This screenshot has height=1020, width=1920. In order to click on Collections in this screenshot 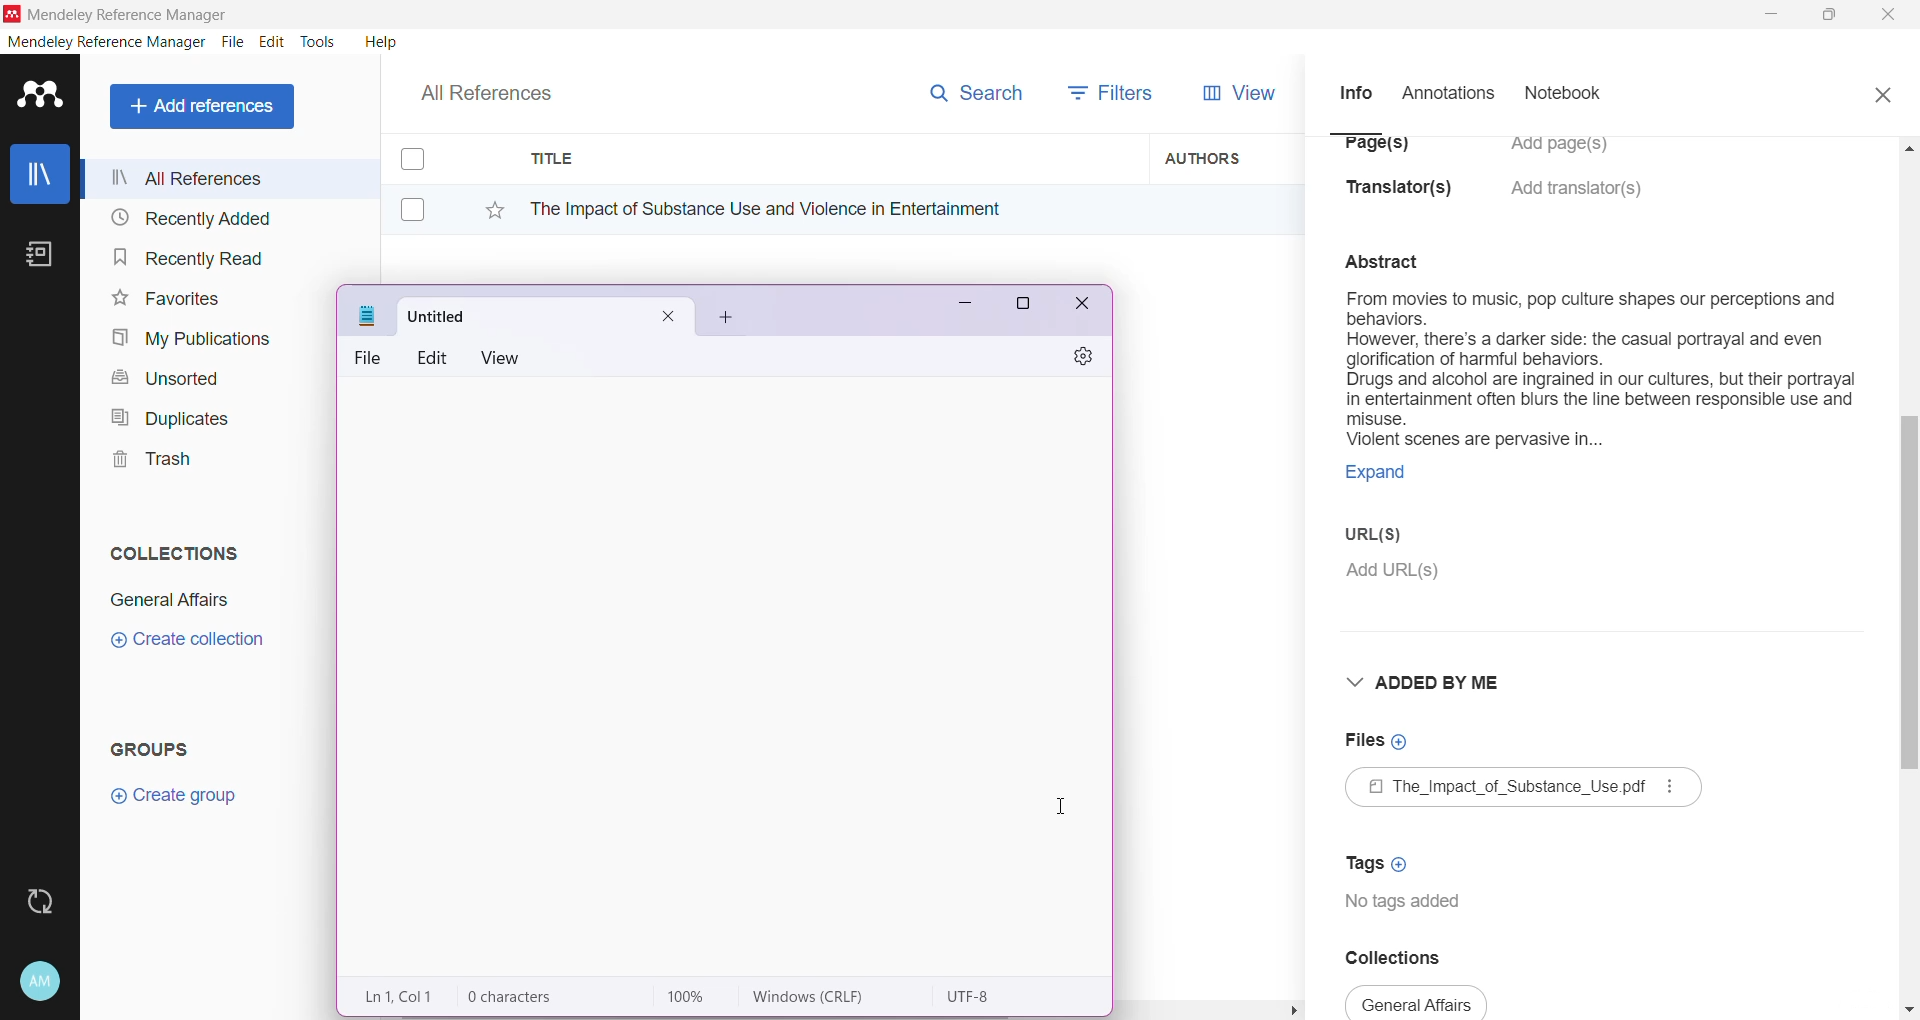, I will do `click(169, 549)`.